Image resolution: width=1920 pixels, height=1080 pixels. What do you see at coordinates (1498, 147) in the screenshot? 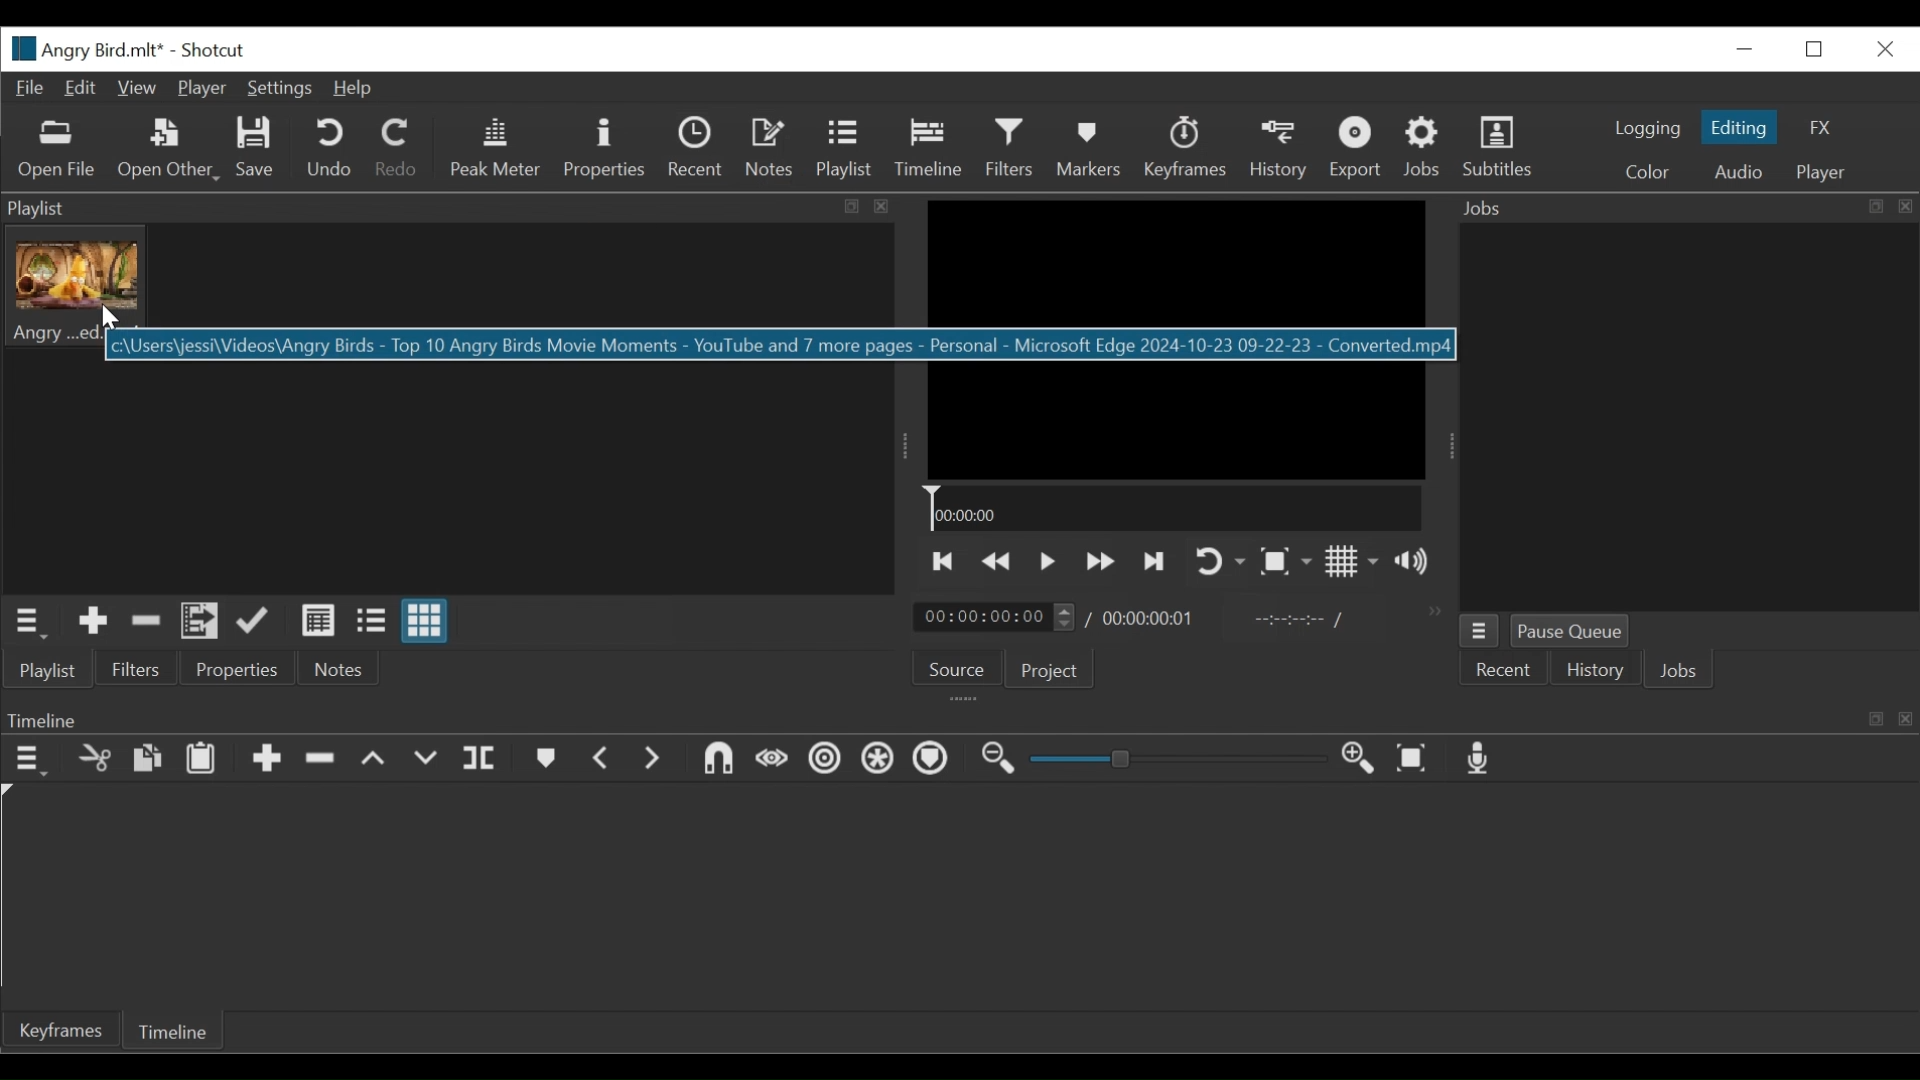
I see `Subtitles` at bounding box center [1498, 147].